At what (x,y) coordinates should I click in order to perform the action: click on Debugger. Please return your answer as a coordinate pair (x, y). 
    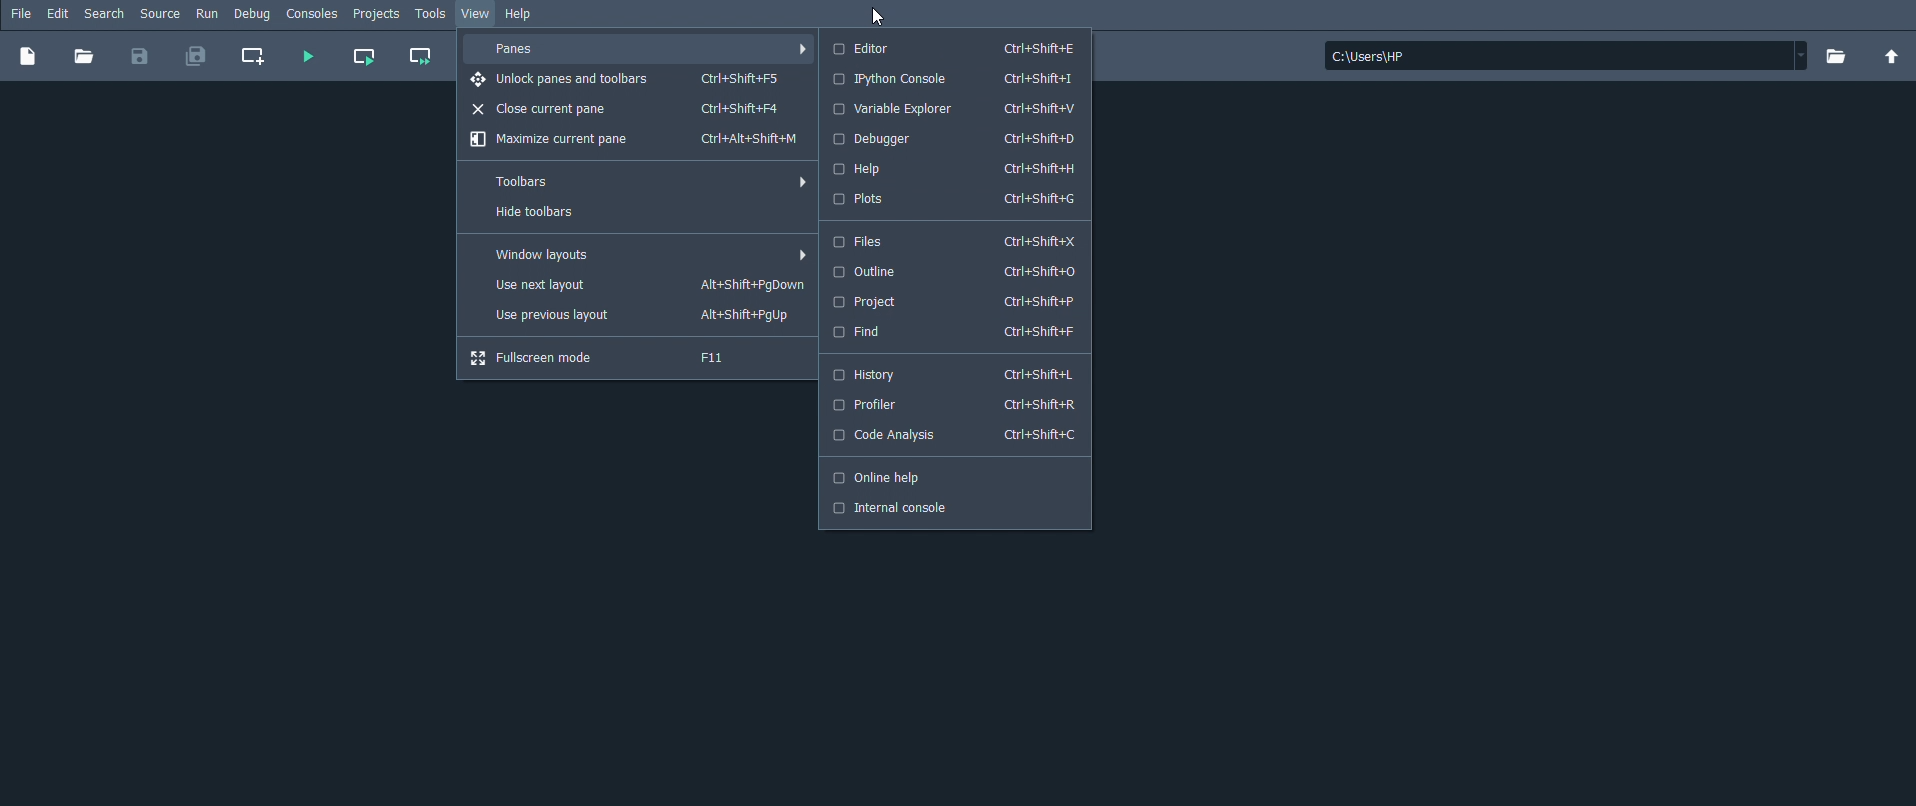
    Looking at the image, I should click on (961, 139).